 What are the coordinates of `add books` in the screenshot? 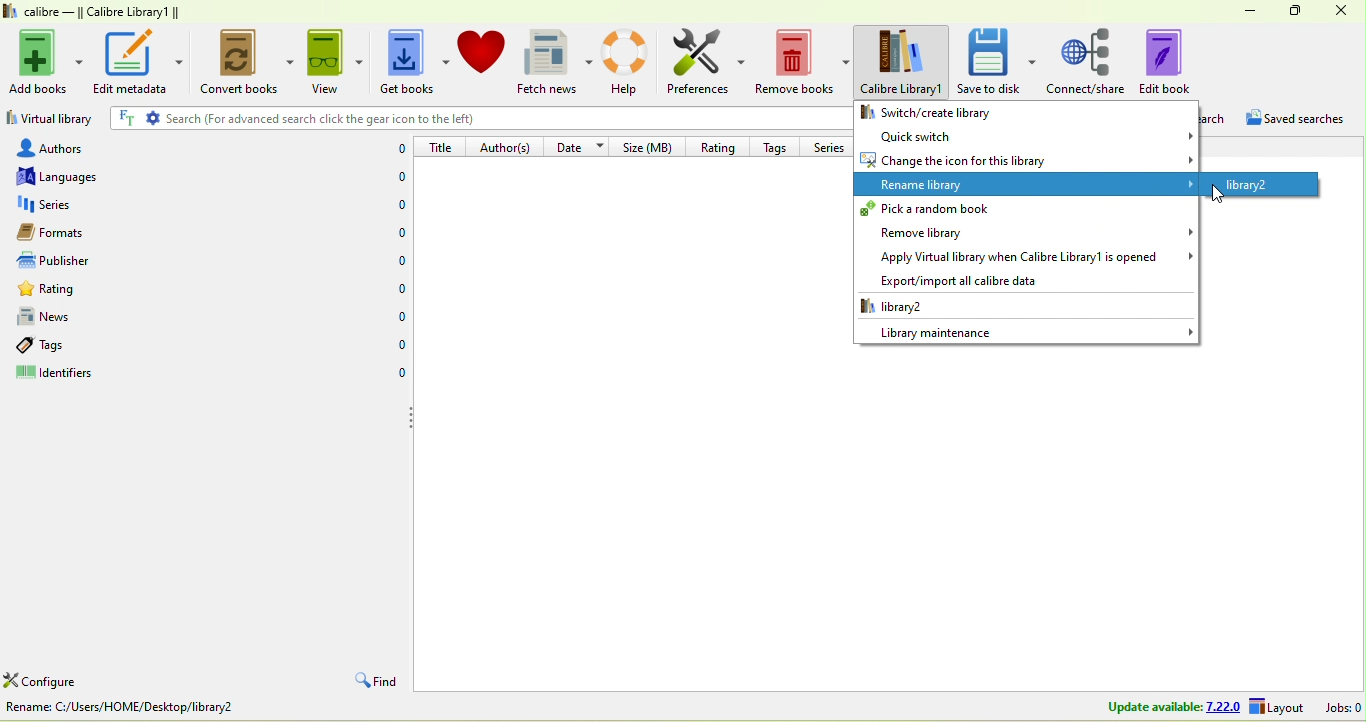 It's located at (47, 59).